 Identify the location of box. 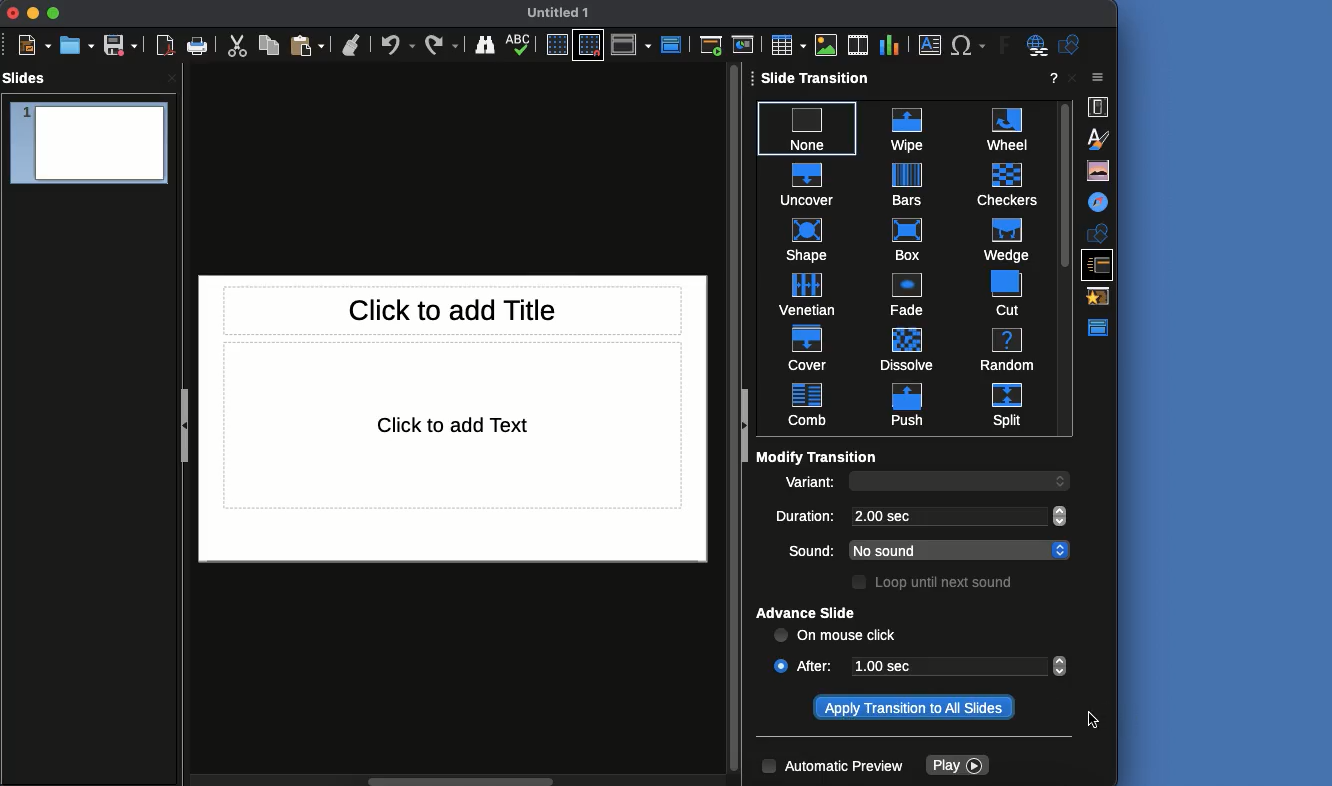
(908, 238).